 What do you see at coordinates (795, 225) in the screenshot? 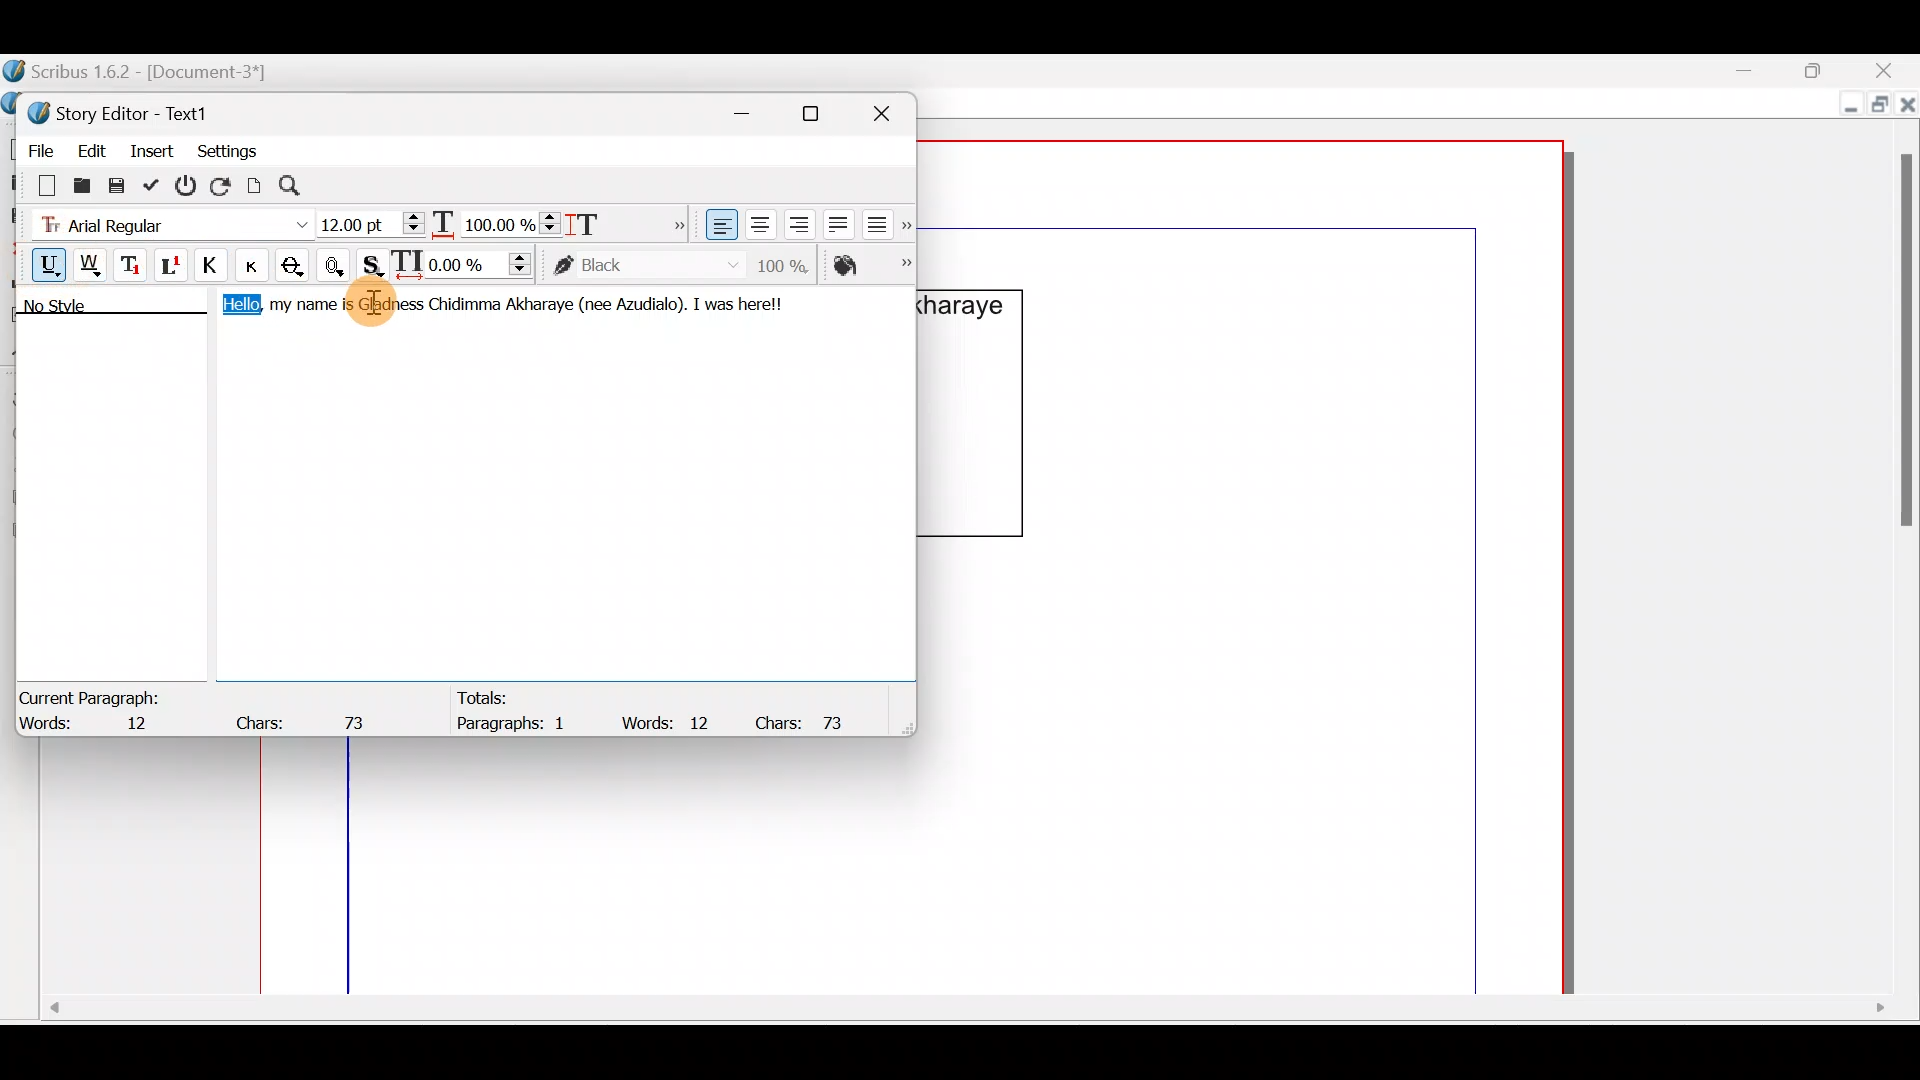
I see `Align text right` at bounding box center [795, 225].